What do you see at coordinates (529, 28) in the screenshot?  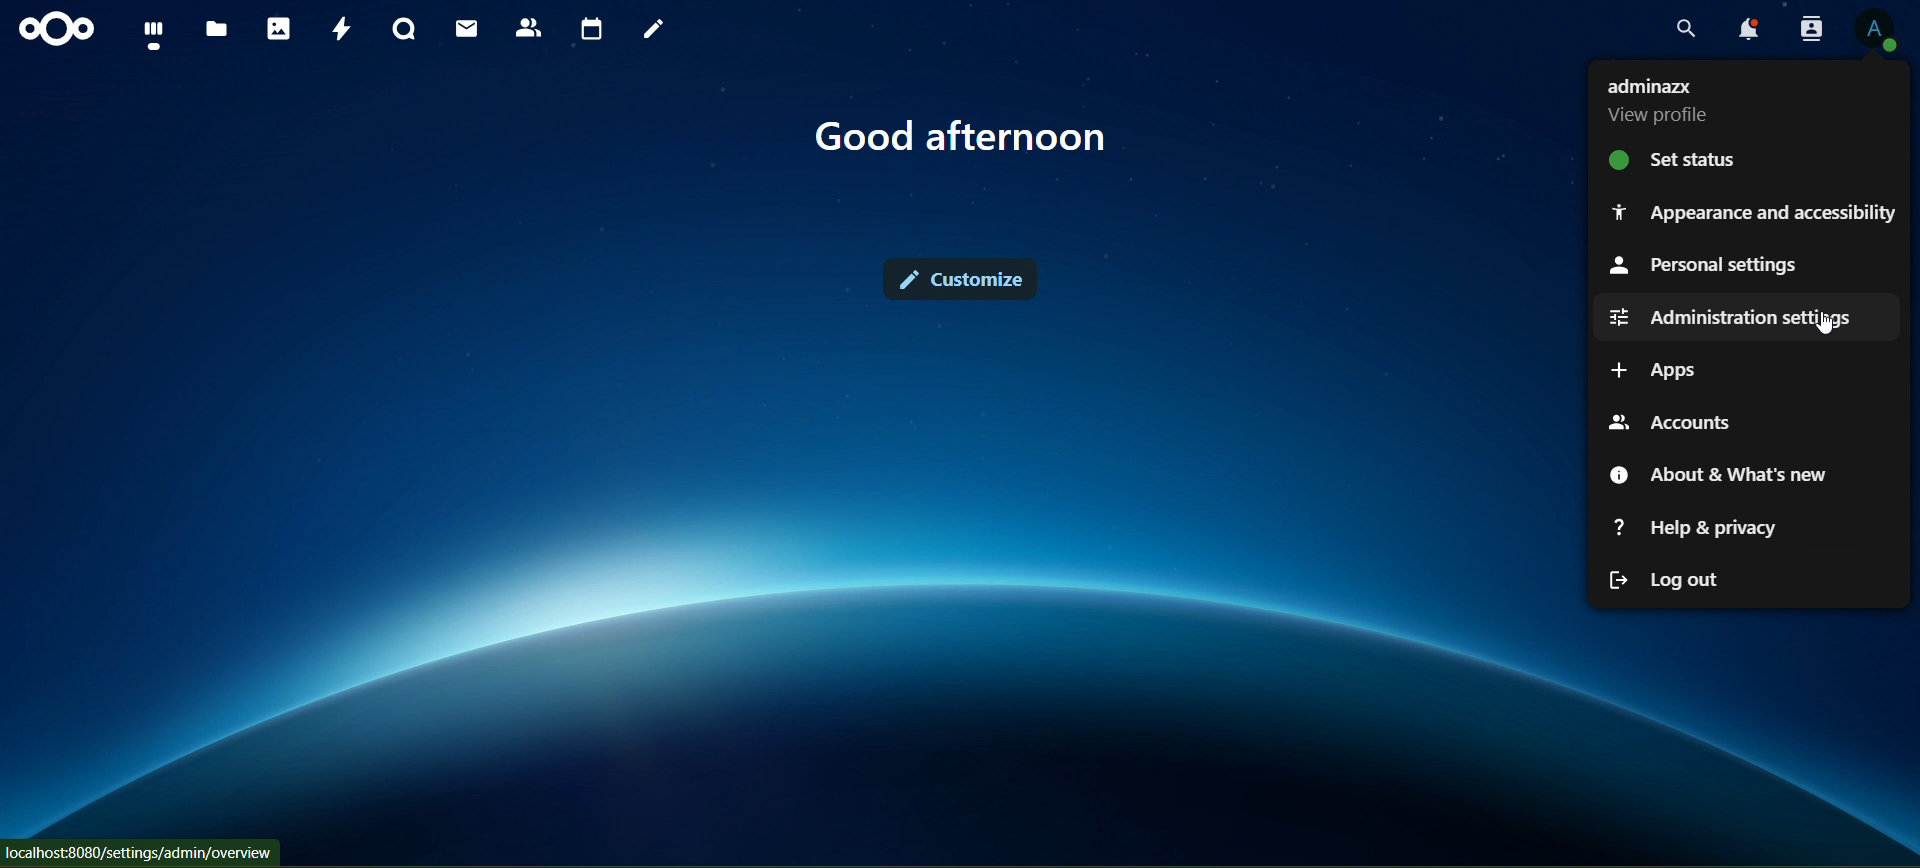 I see `contacts` at bounding box center [529, 28].